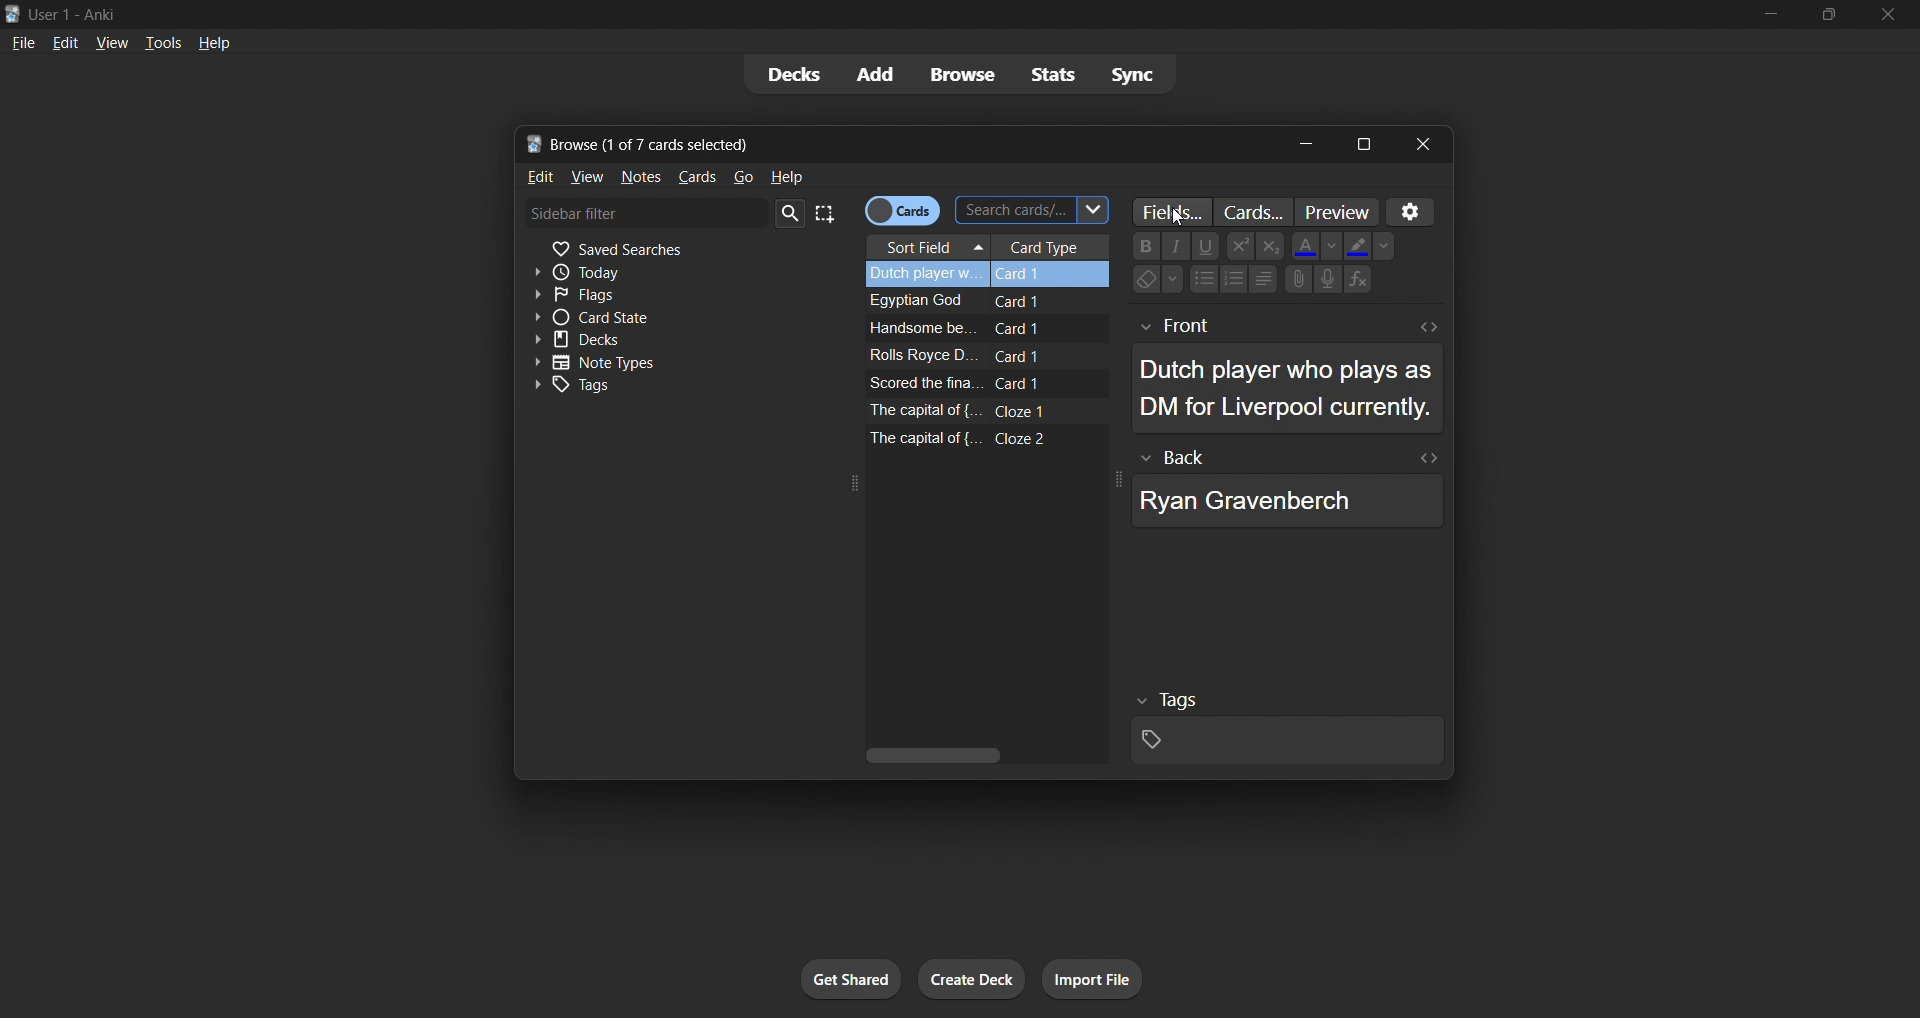 This screenshot has width=1920, height=1018. I want to click on saved searches, so click(680, 246).